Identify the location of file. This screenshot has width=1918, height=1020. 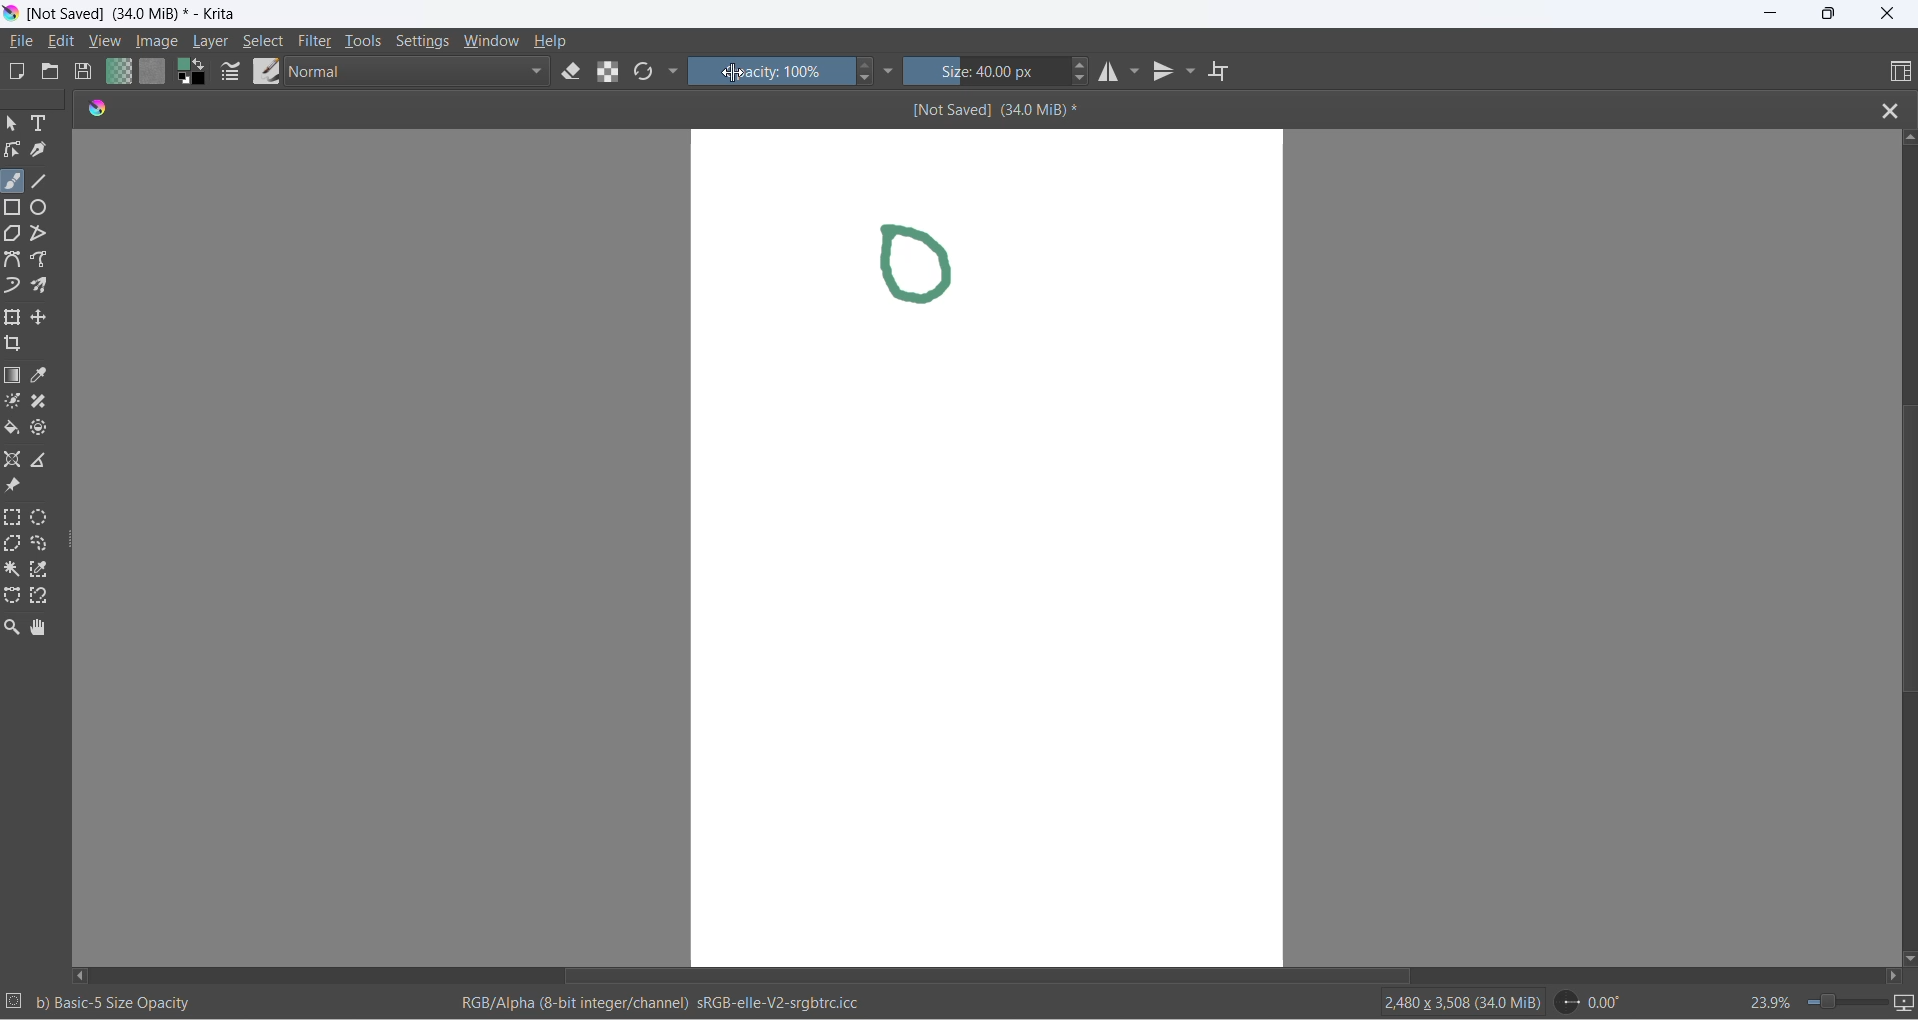
(28, 43).